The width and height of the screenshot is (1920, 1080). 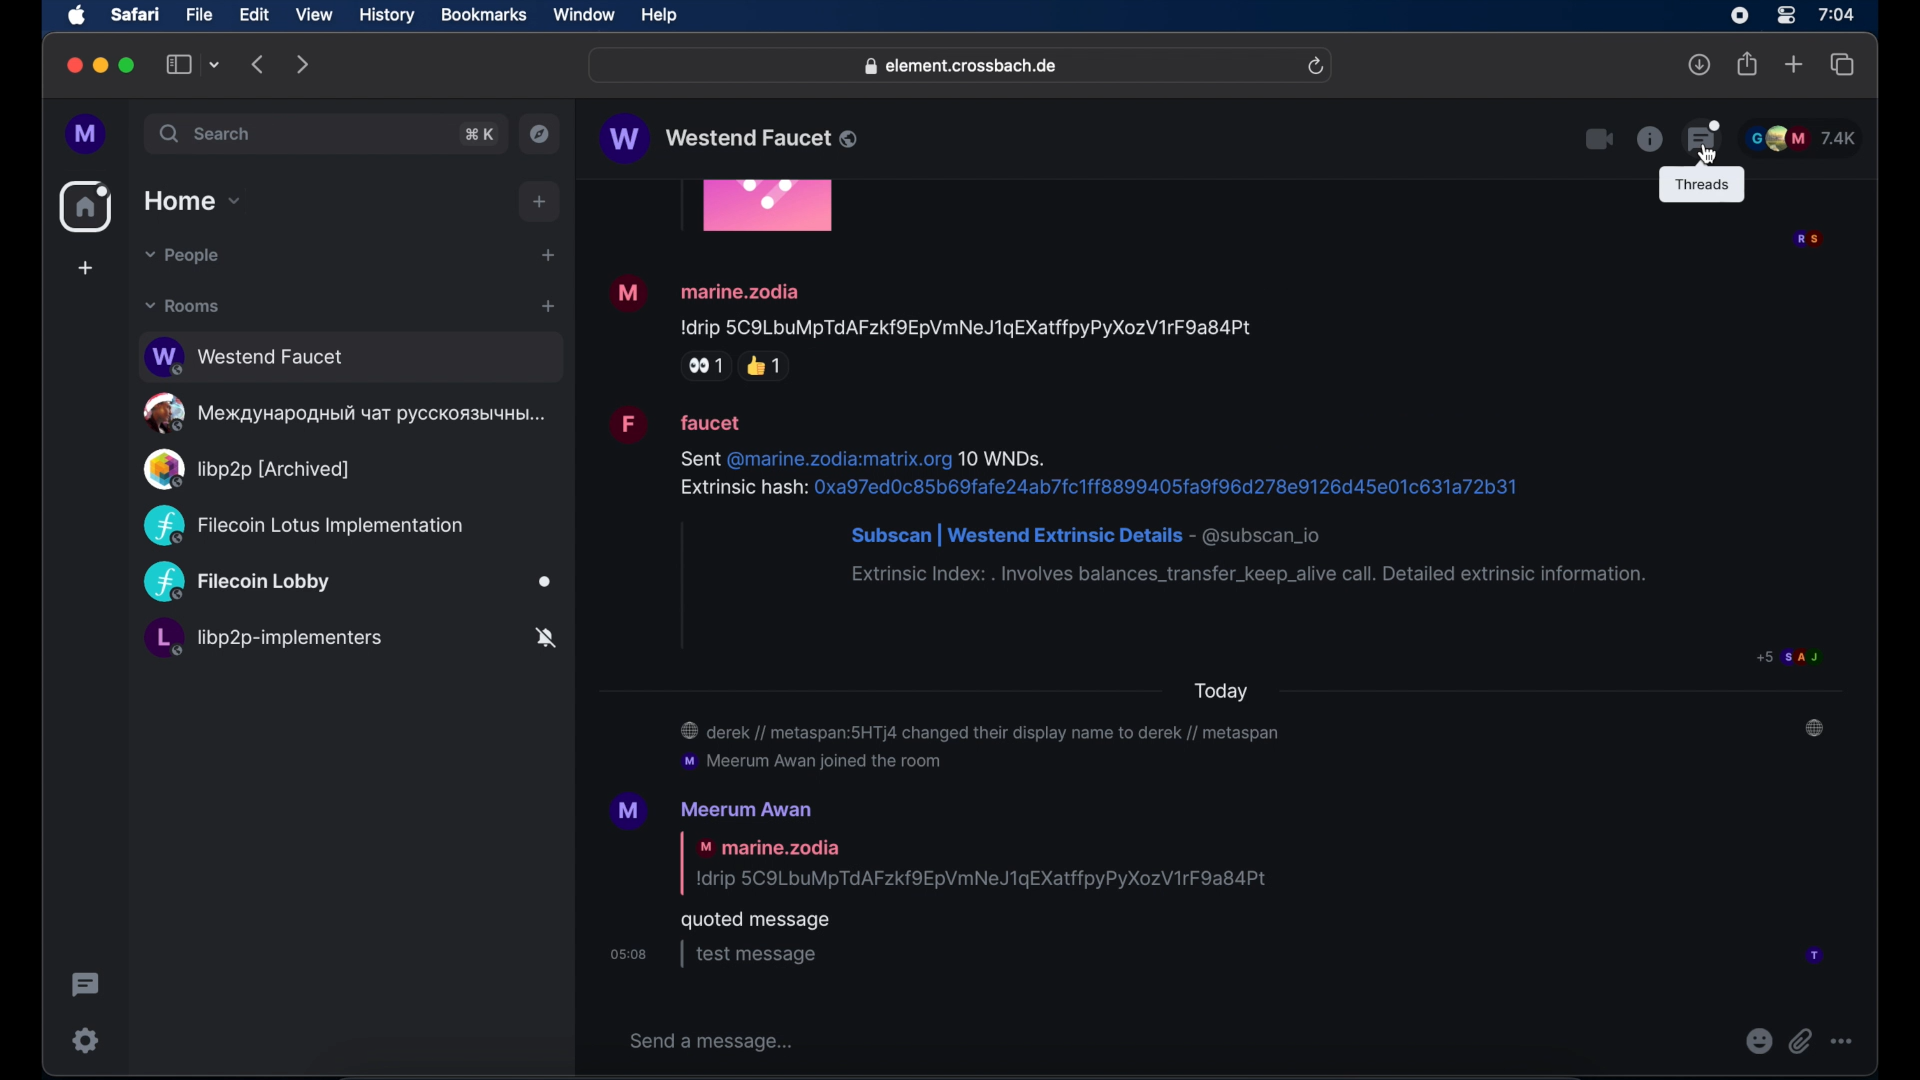 I want to click on cursor, so click(x=1705, y=155).